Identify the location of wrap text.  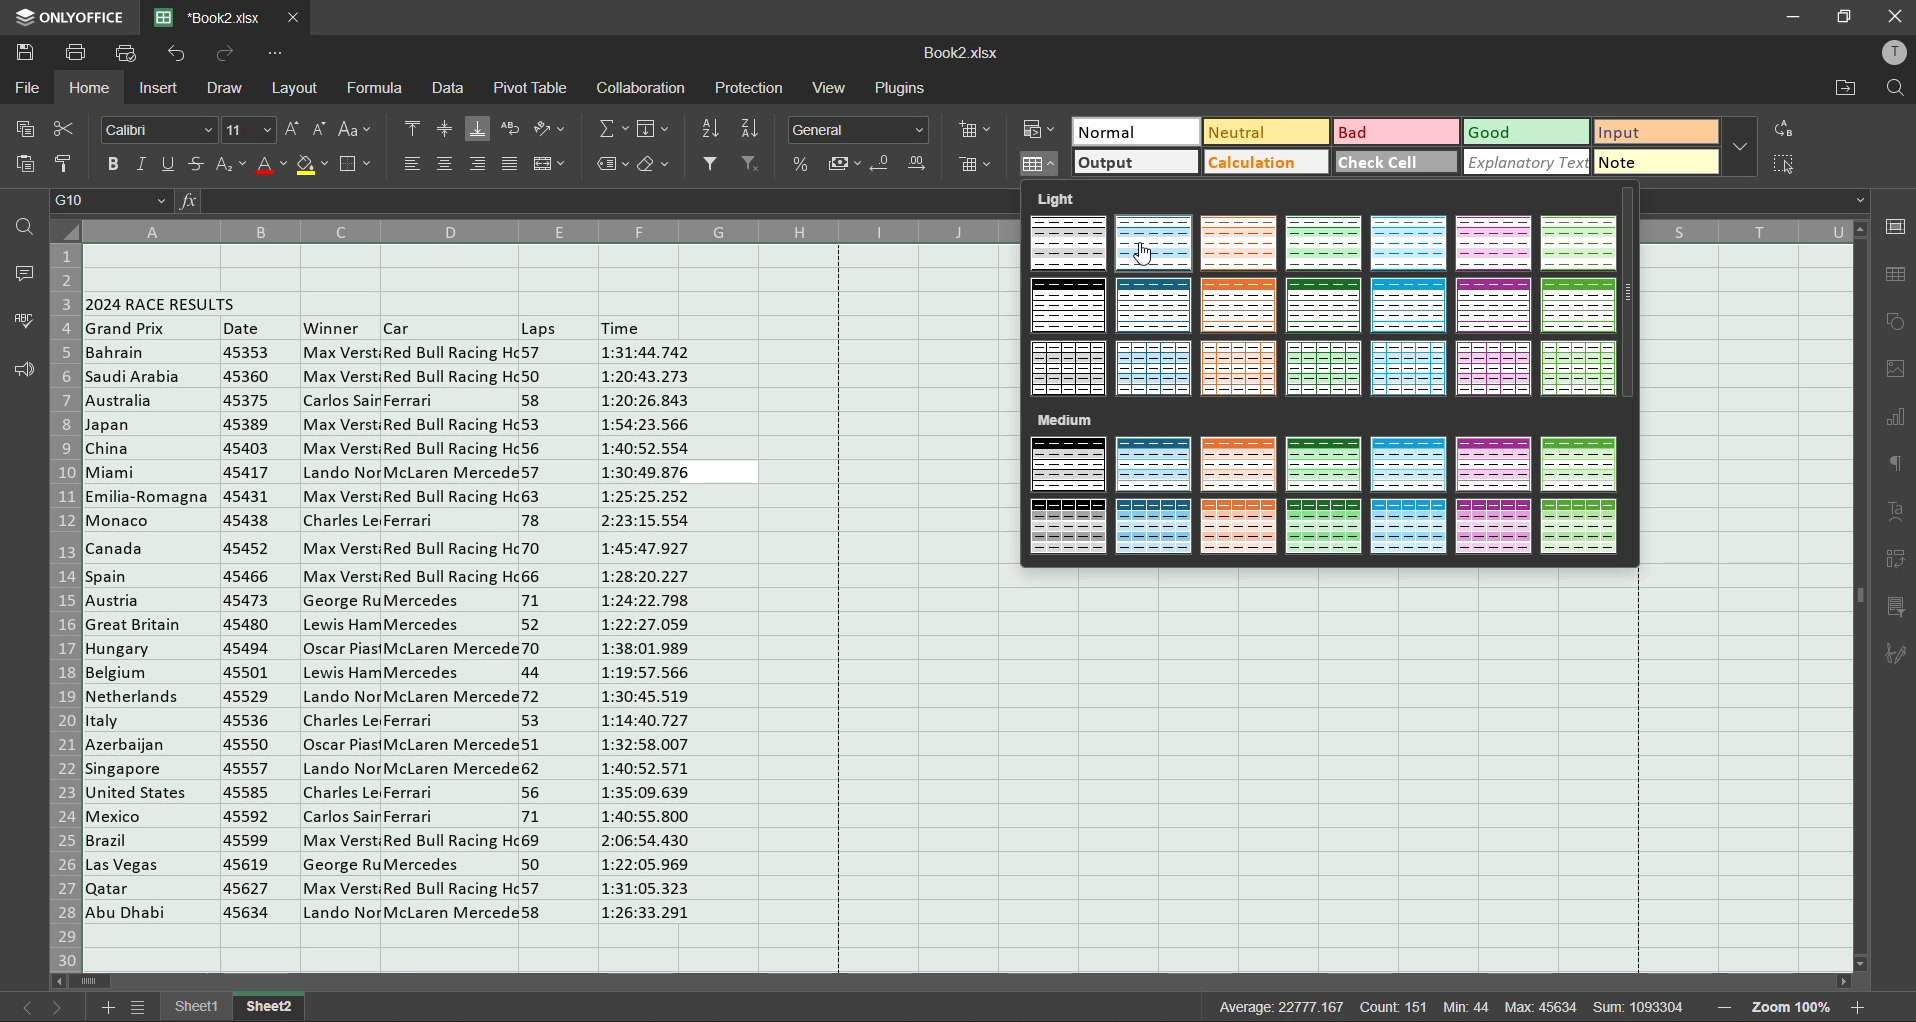
(513, 130).